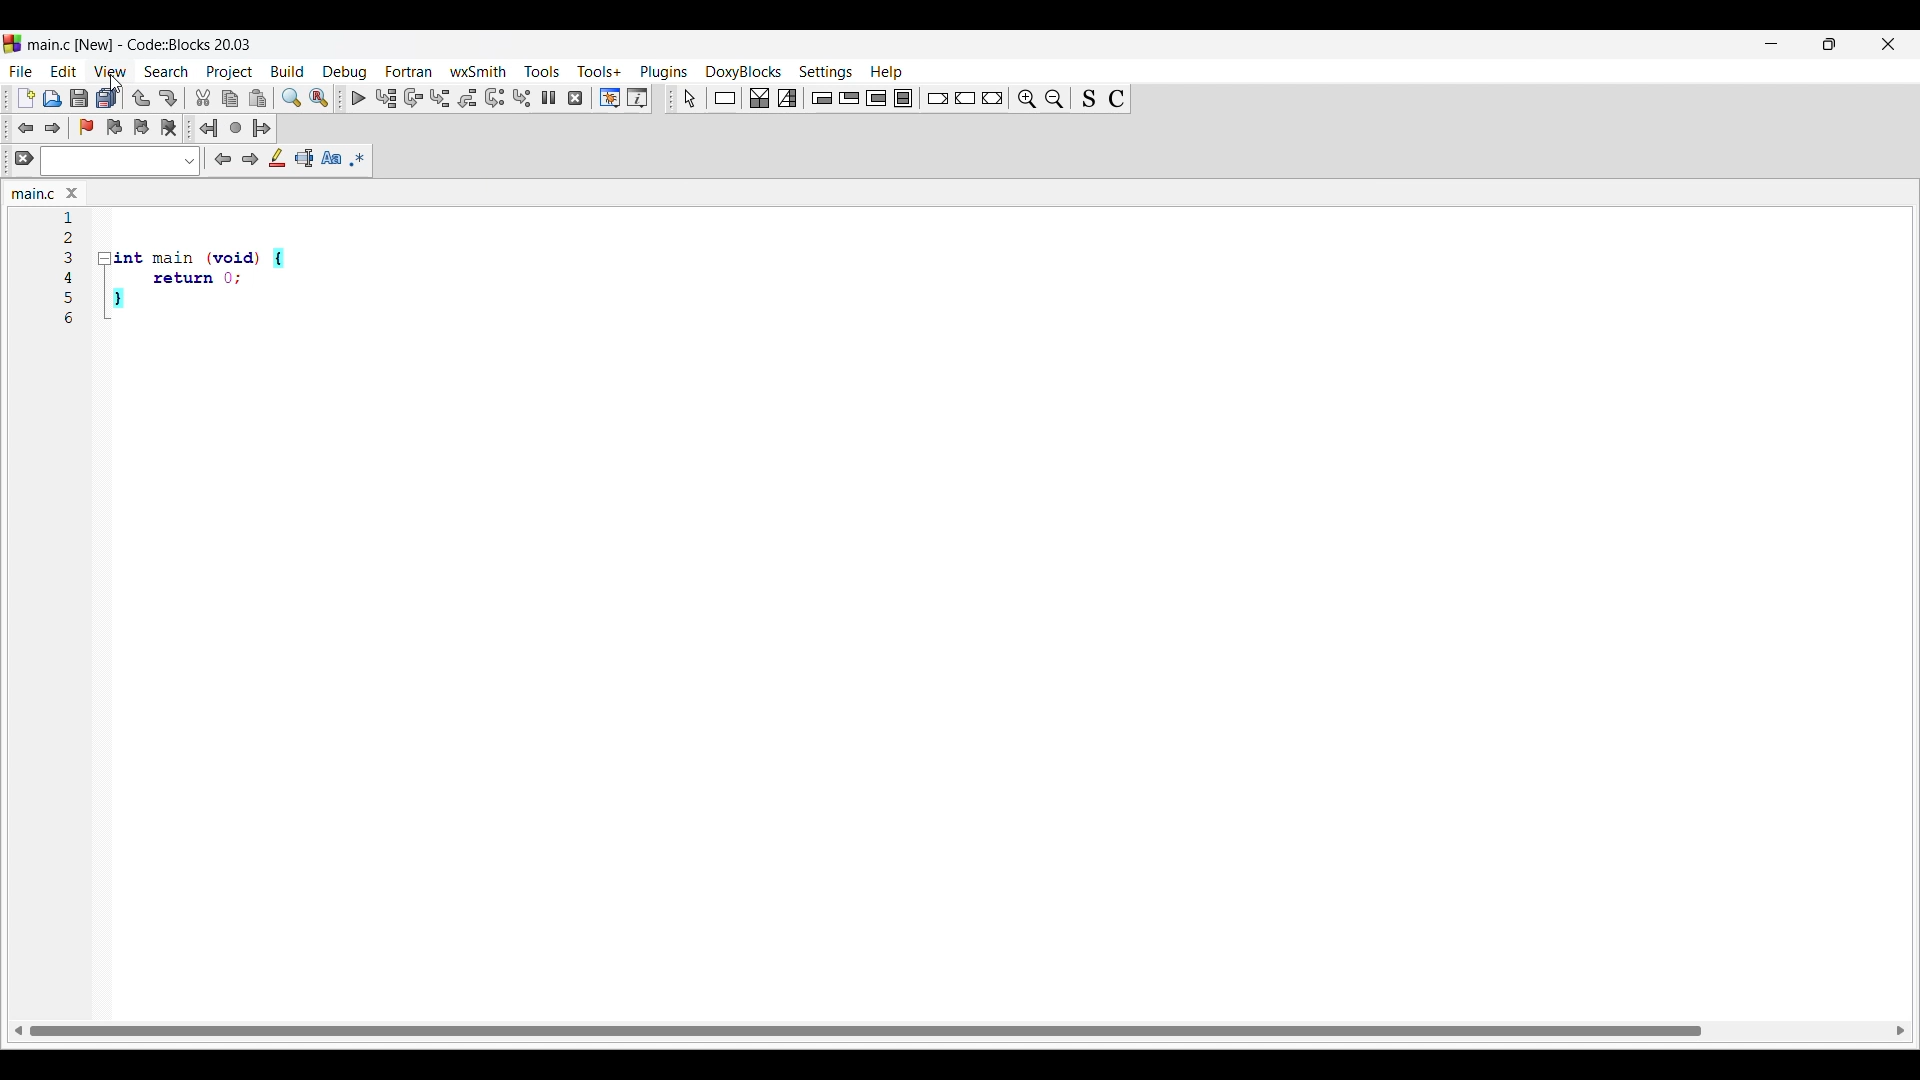 The height and width of the screenshot is (1080, 1920). I want to click on Previous bookmark, so click(115, 127).